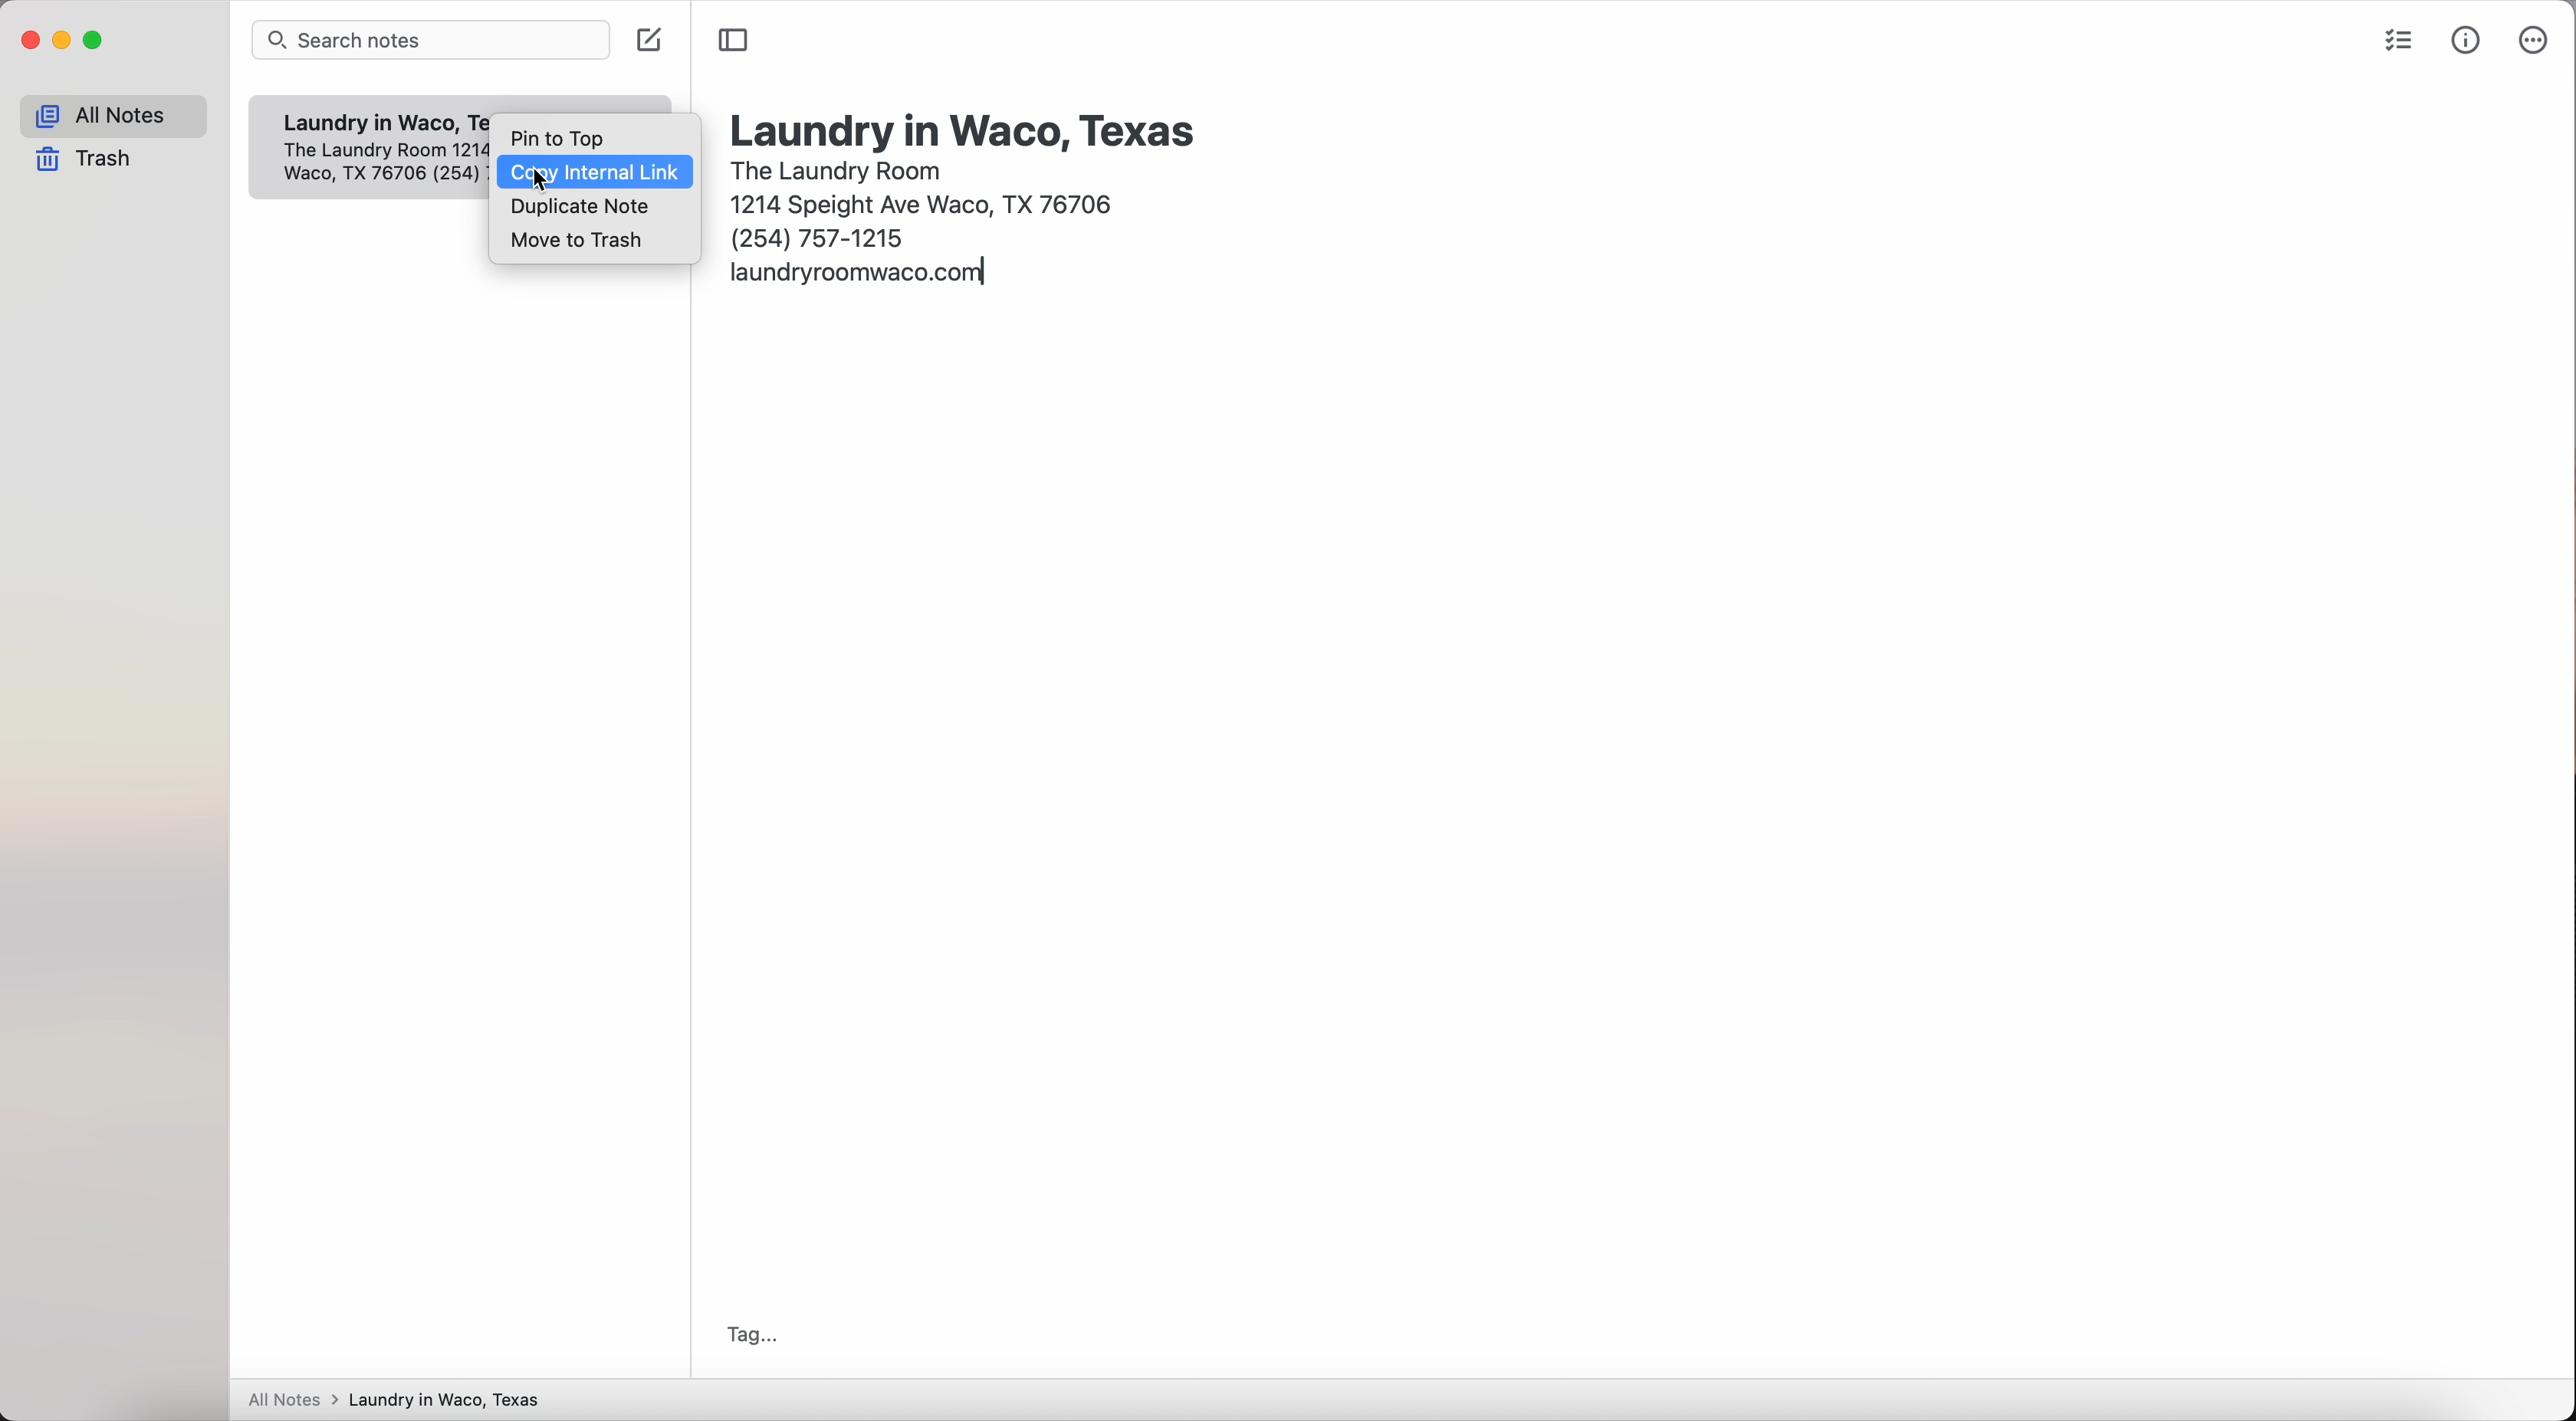 This screenshot has height=1421, width=2576. Describe the element at coordinates (90, 161) in the screenshot. I see `trash` at that location.